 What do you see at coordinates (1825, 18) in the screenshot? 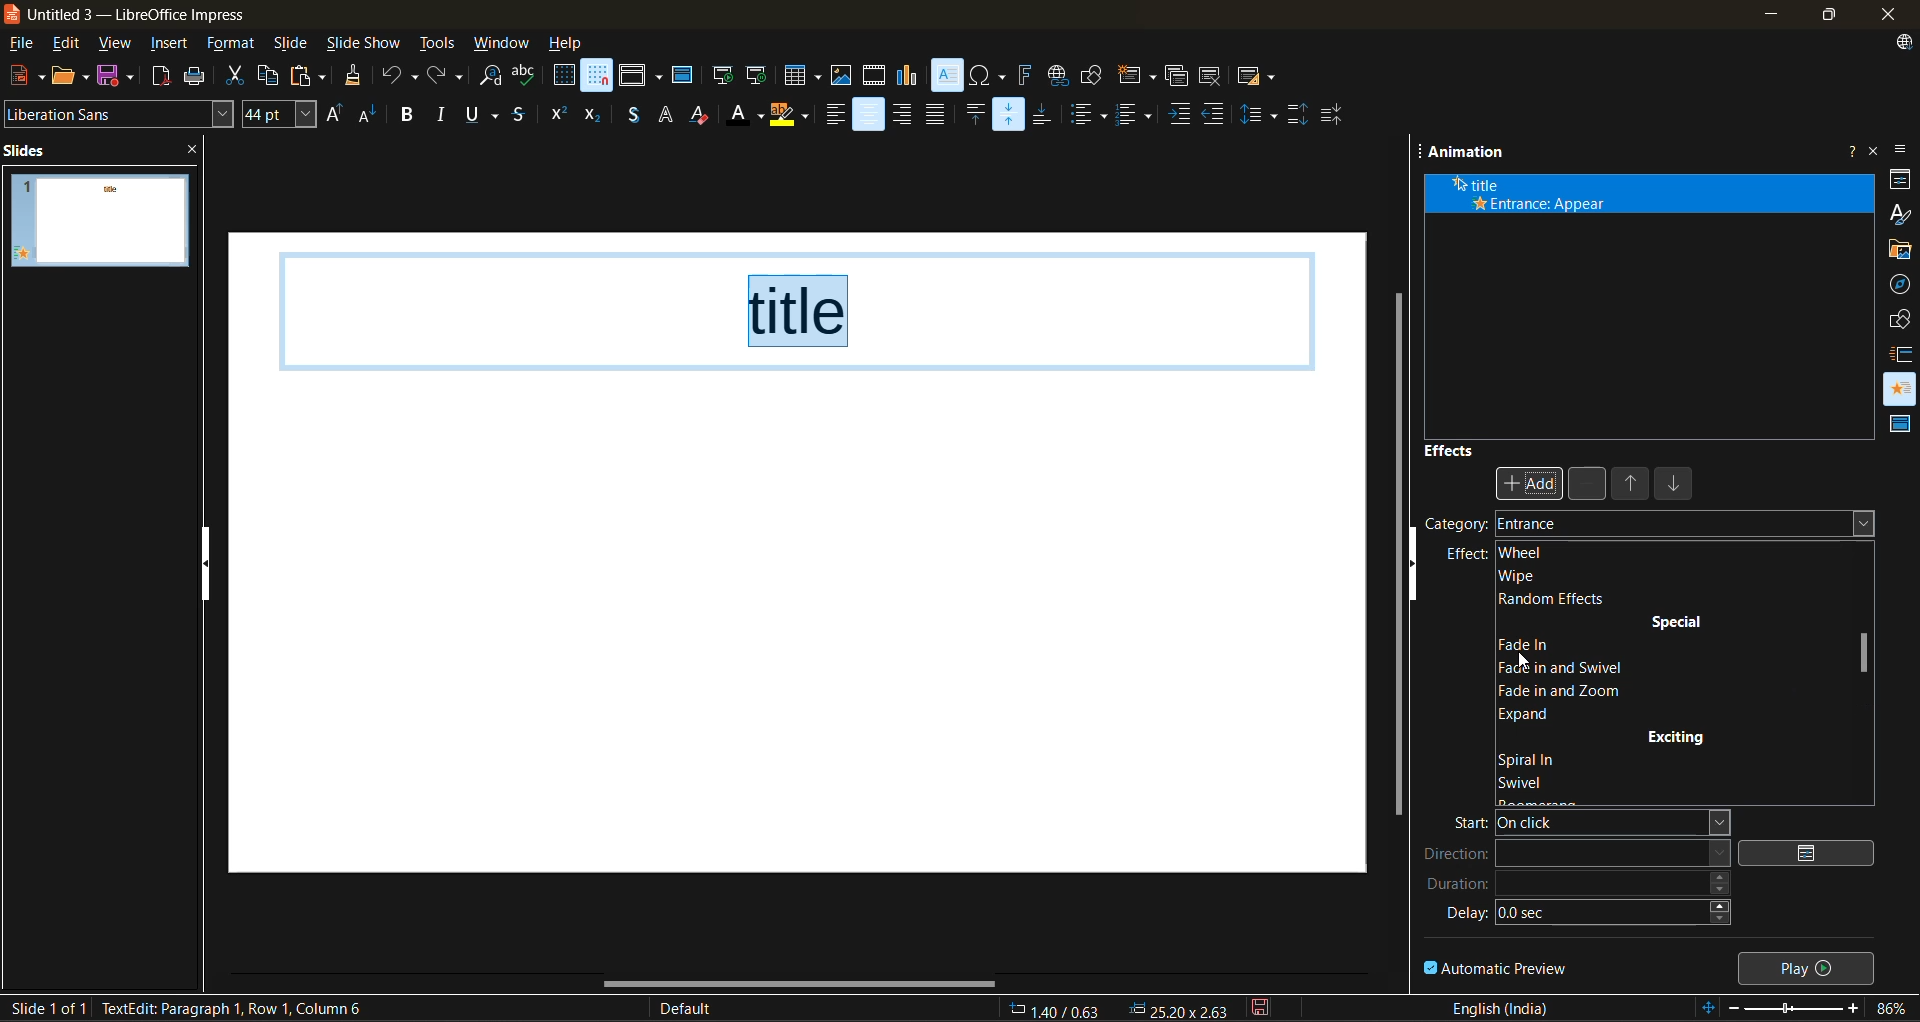
I see `maximize` at bounding box center [1825, 18].